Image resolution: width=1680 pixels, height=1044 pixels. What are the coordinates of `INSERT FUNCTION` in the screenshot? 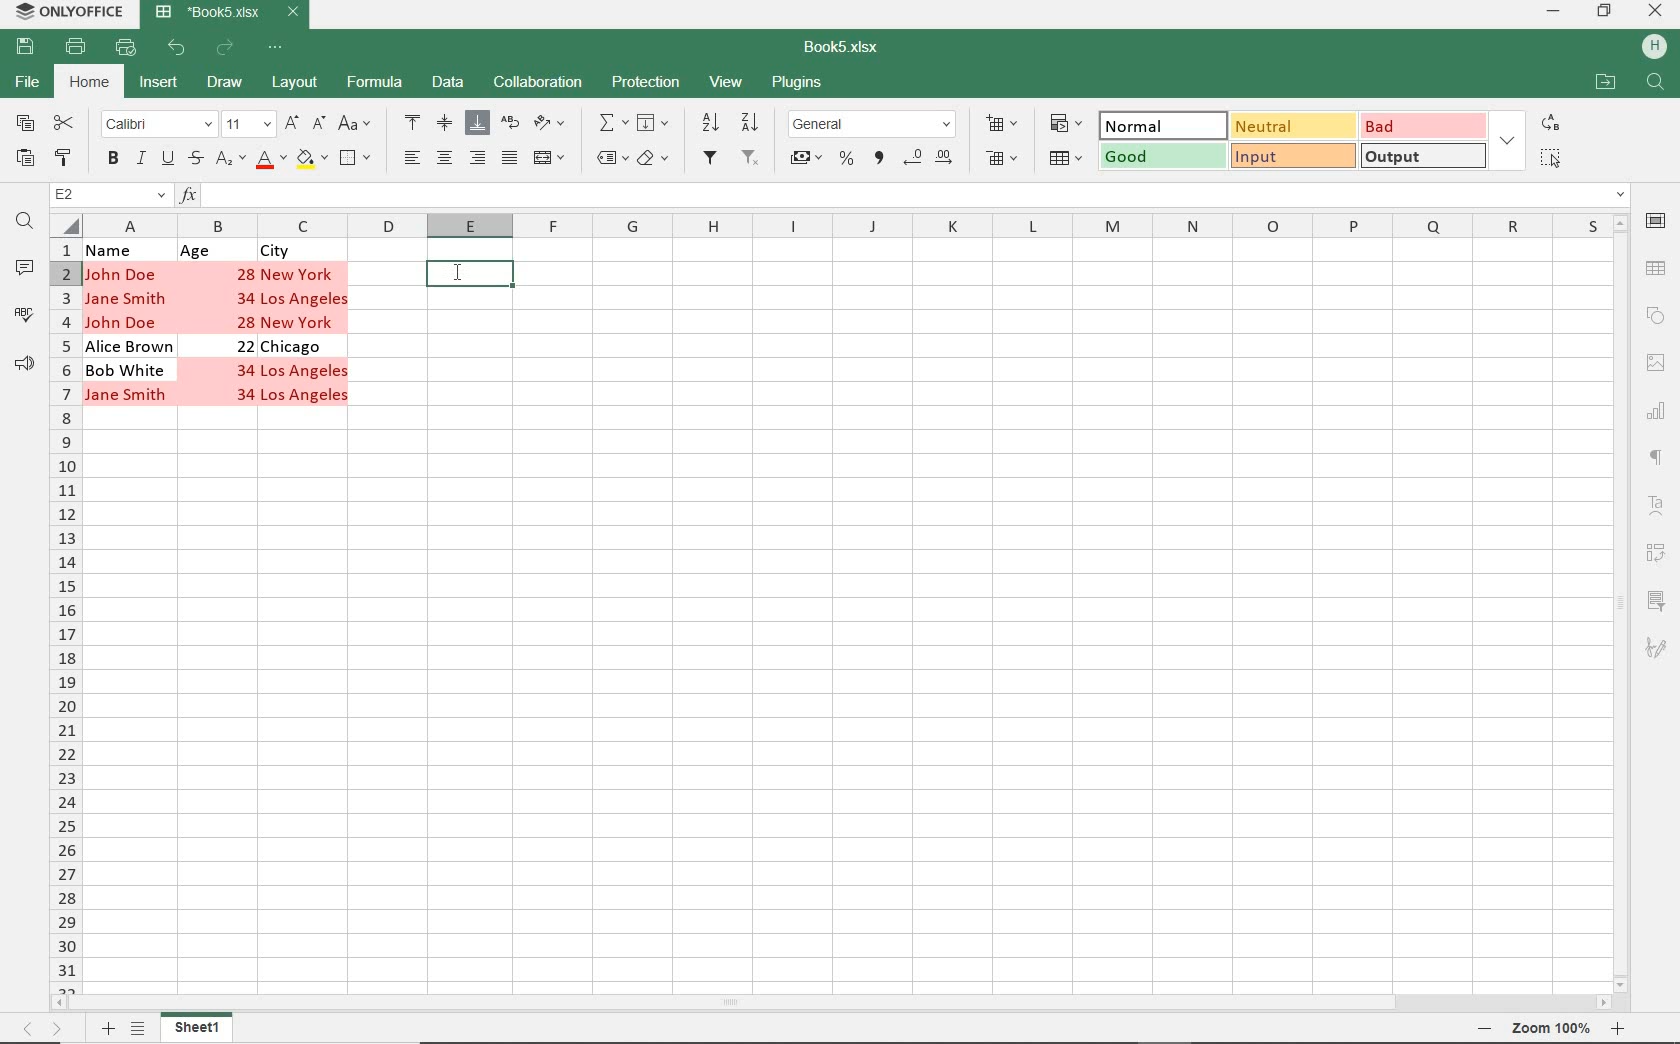 It's located at (611, 121).